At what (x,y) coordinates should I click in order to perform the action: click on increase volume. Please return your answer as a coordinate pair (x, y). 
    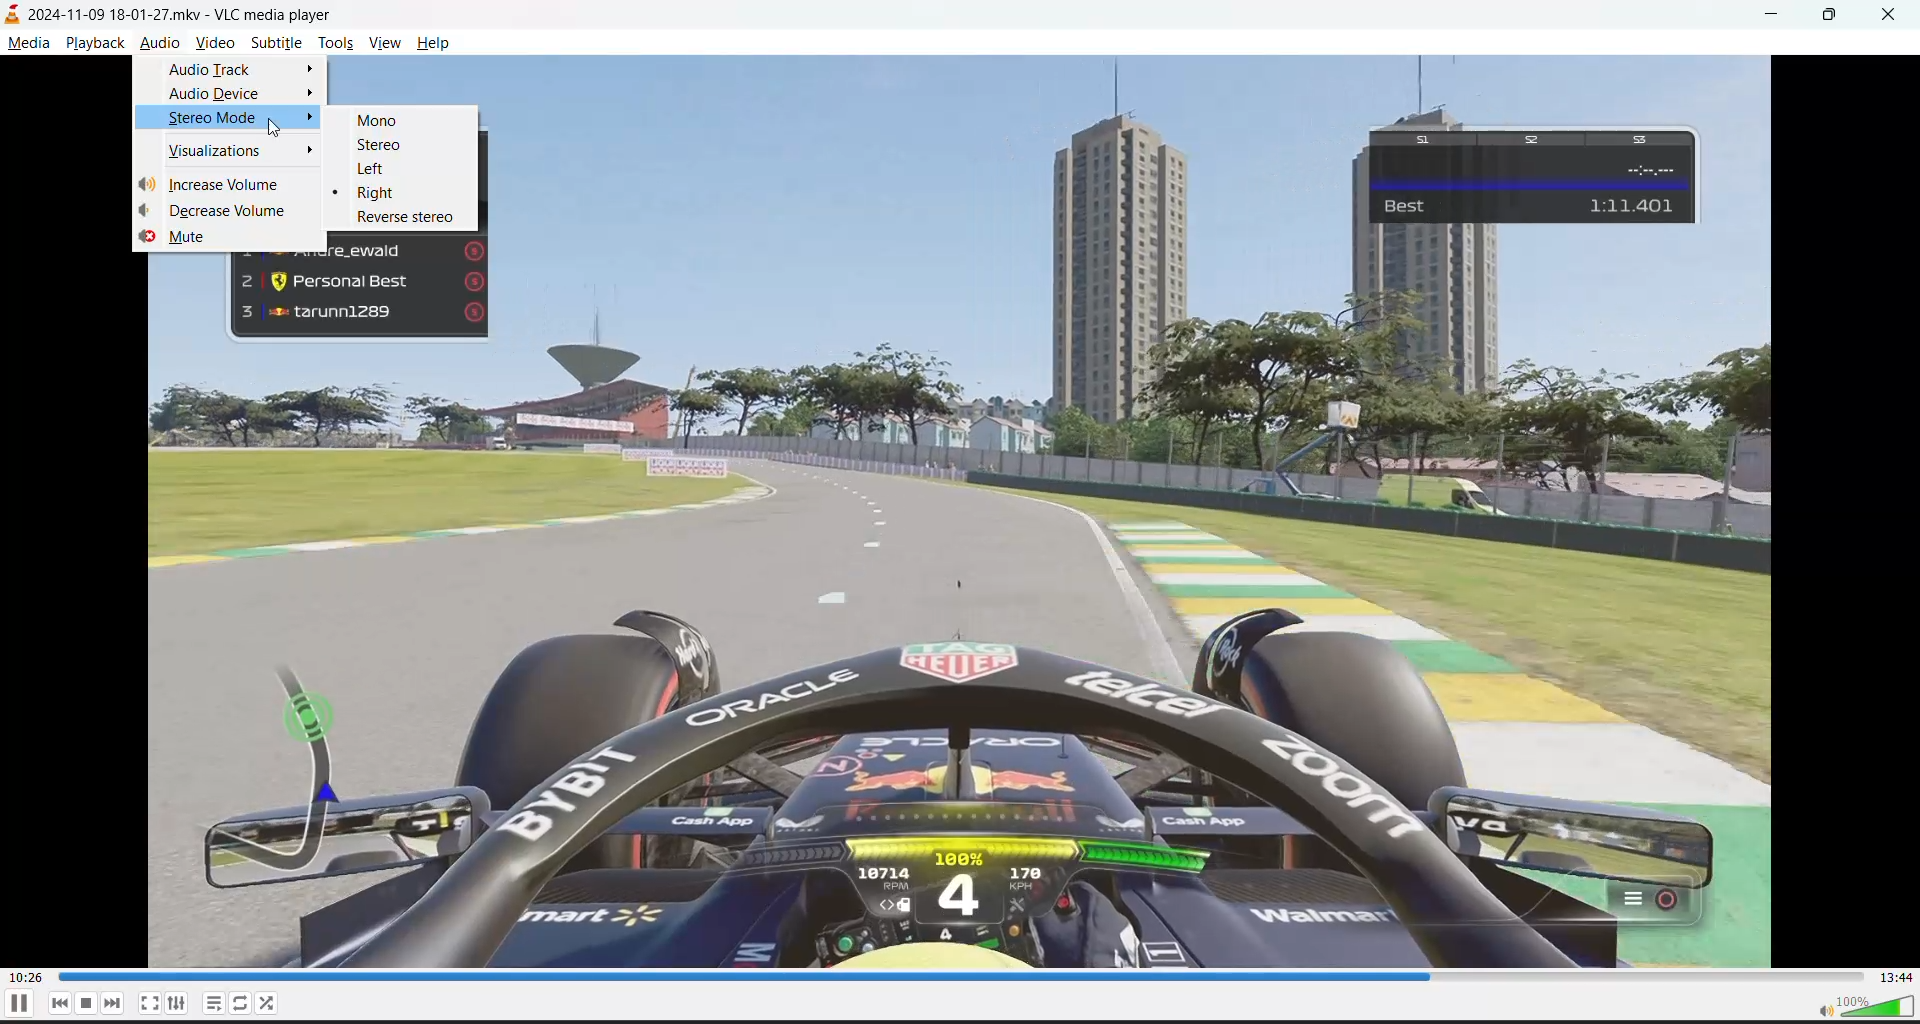
    Looking at the image, I should click on (211, 185).